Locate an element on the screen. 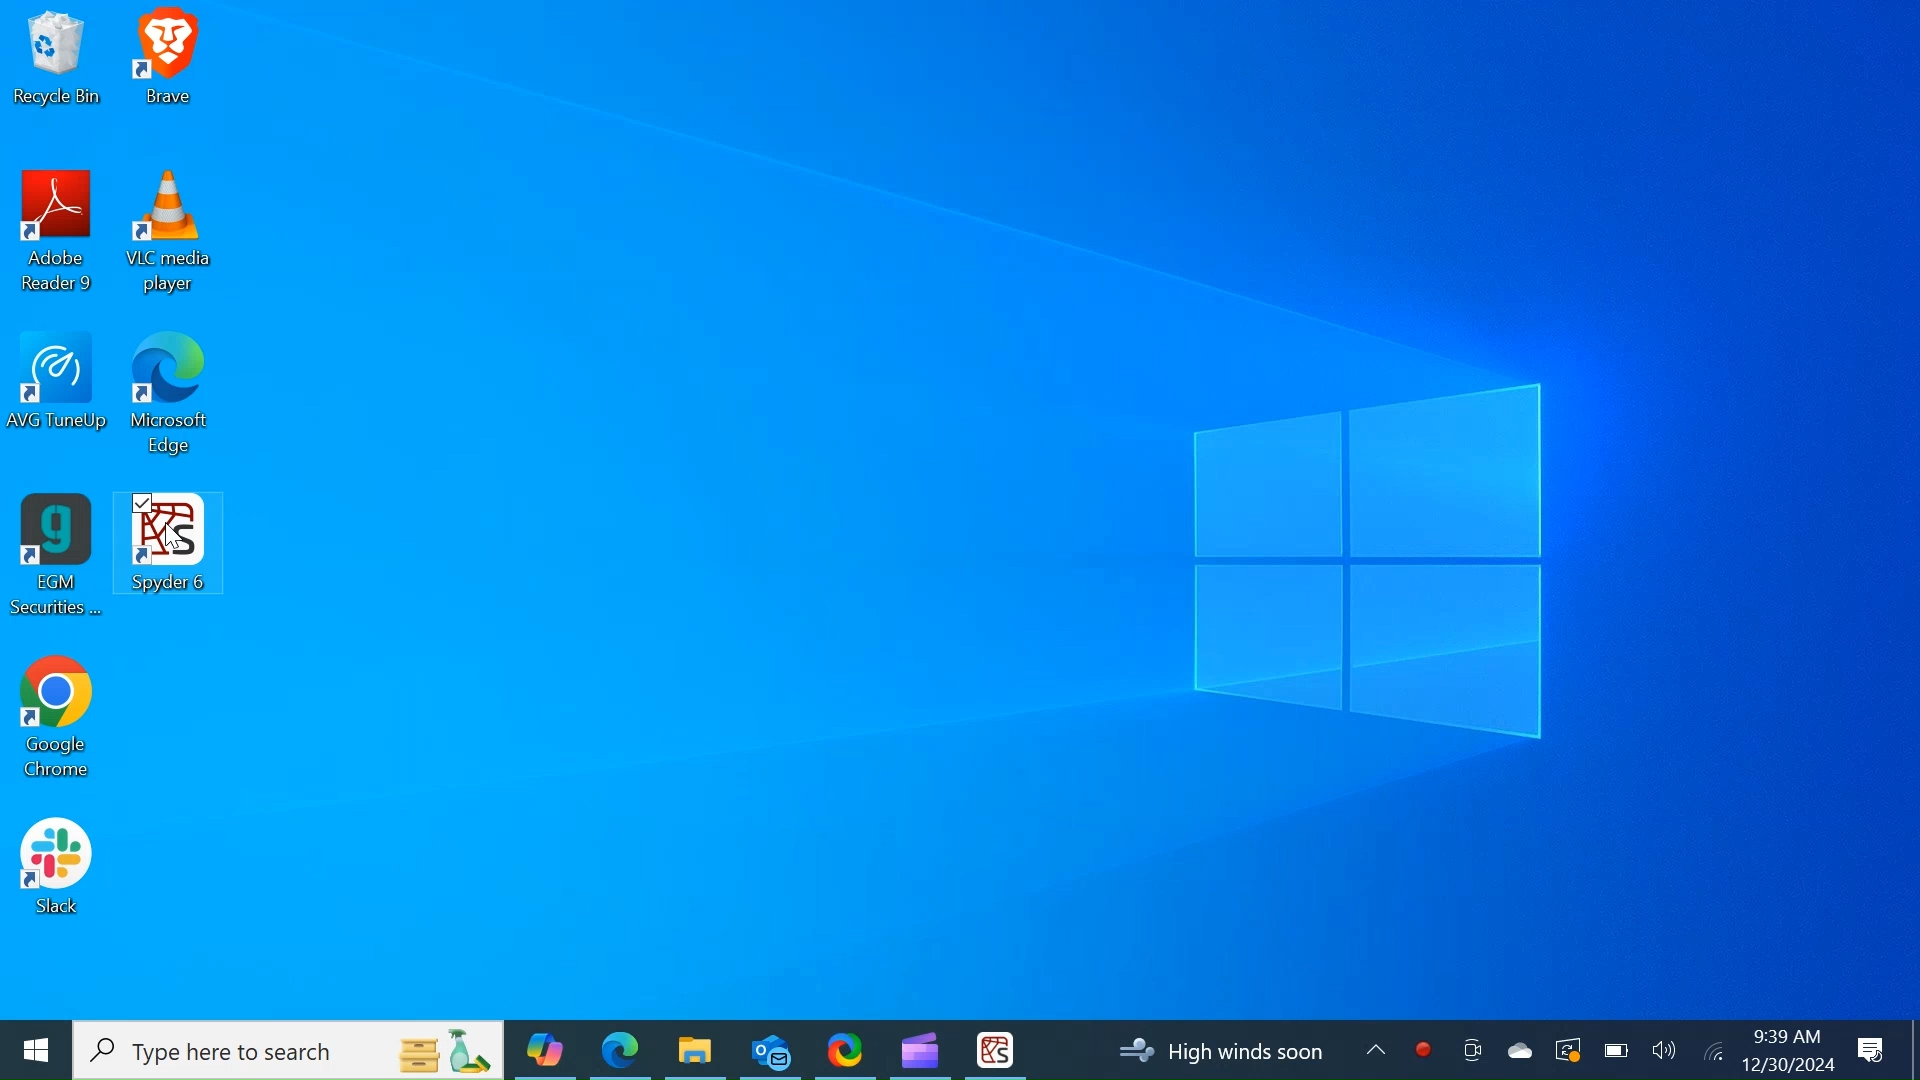 The height and width of the screenshot is (1080, 1920). OneDrive is located at coordinates (1517, 1049).